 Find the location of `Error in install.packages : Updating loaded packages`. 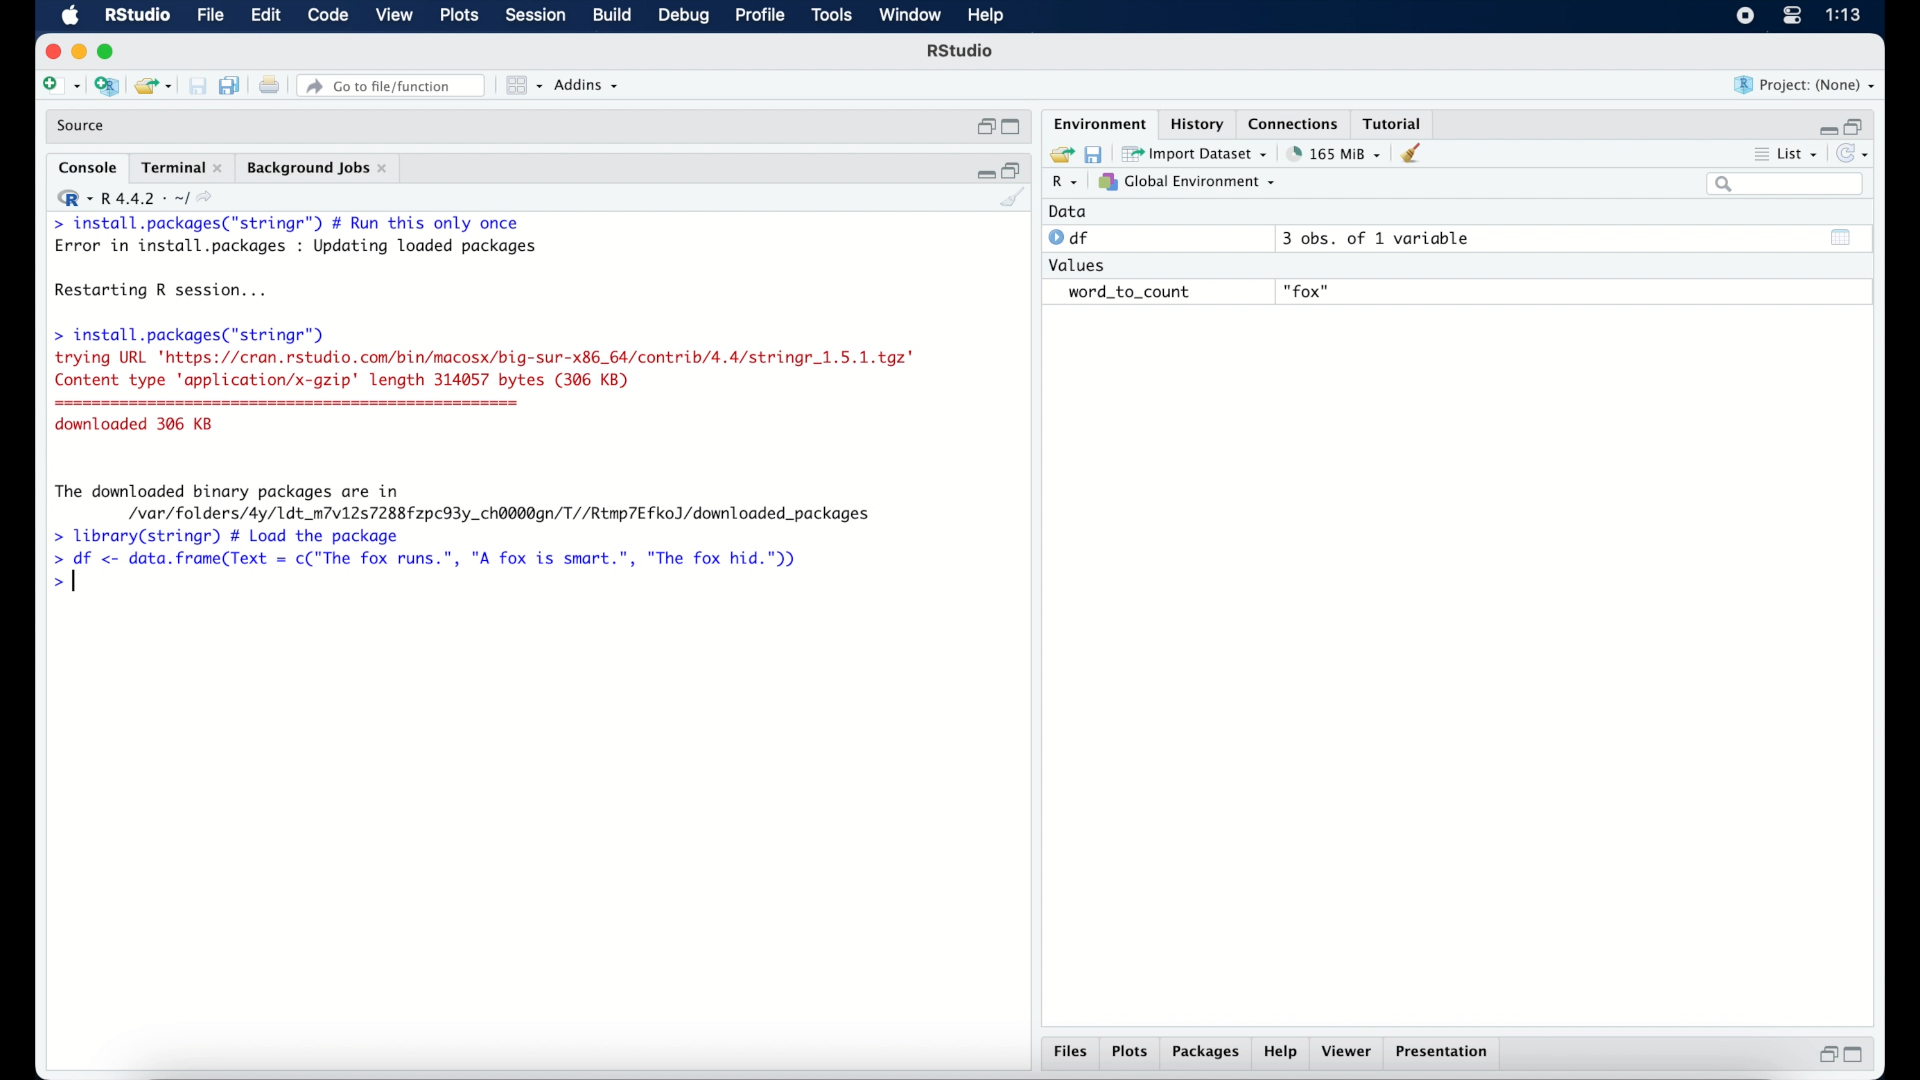

Error in install.packages : Updating loaded packages is located at coordinates (296, 246).